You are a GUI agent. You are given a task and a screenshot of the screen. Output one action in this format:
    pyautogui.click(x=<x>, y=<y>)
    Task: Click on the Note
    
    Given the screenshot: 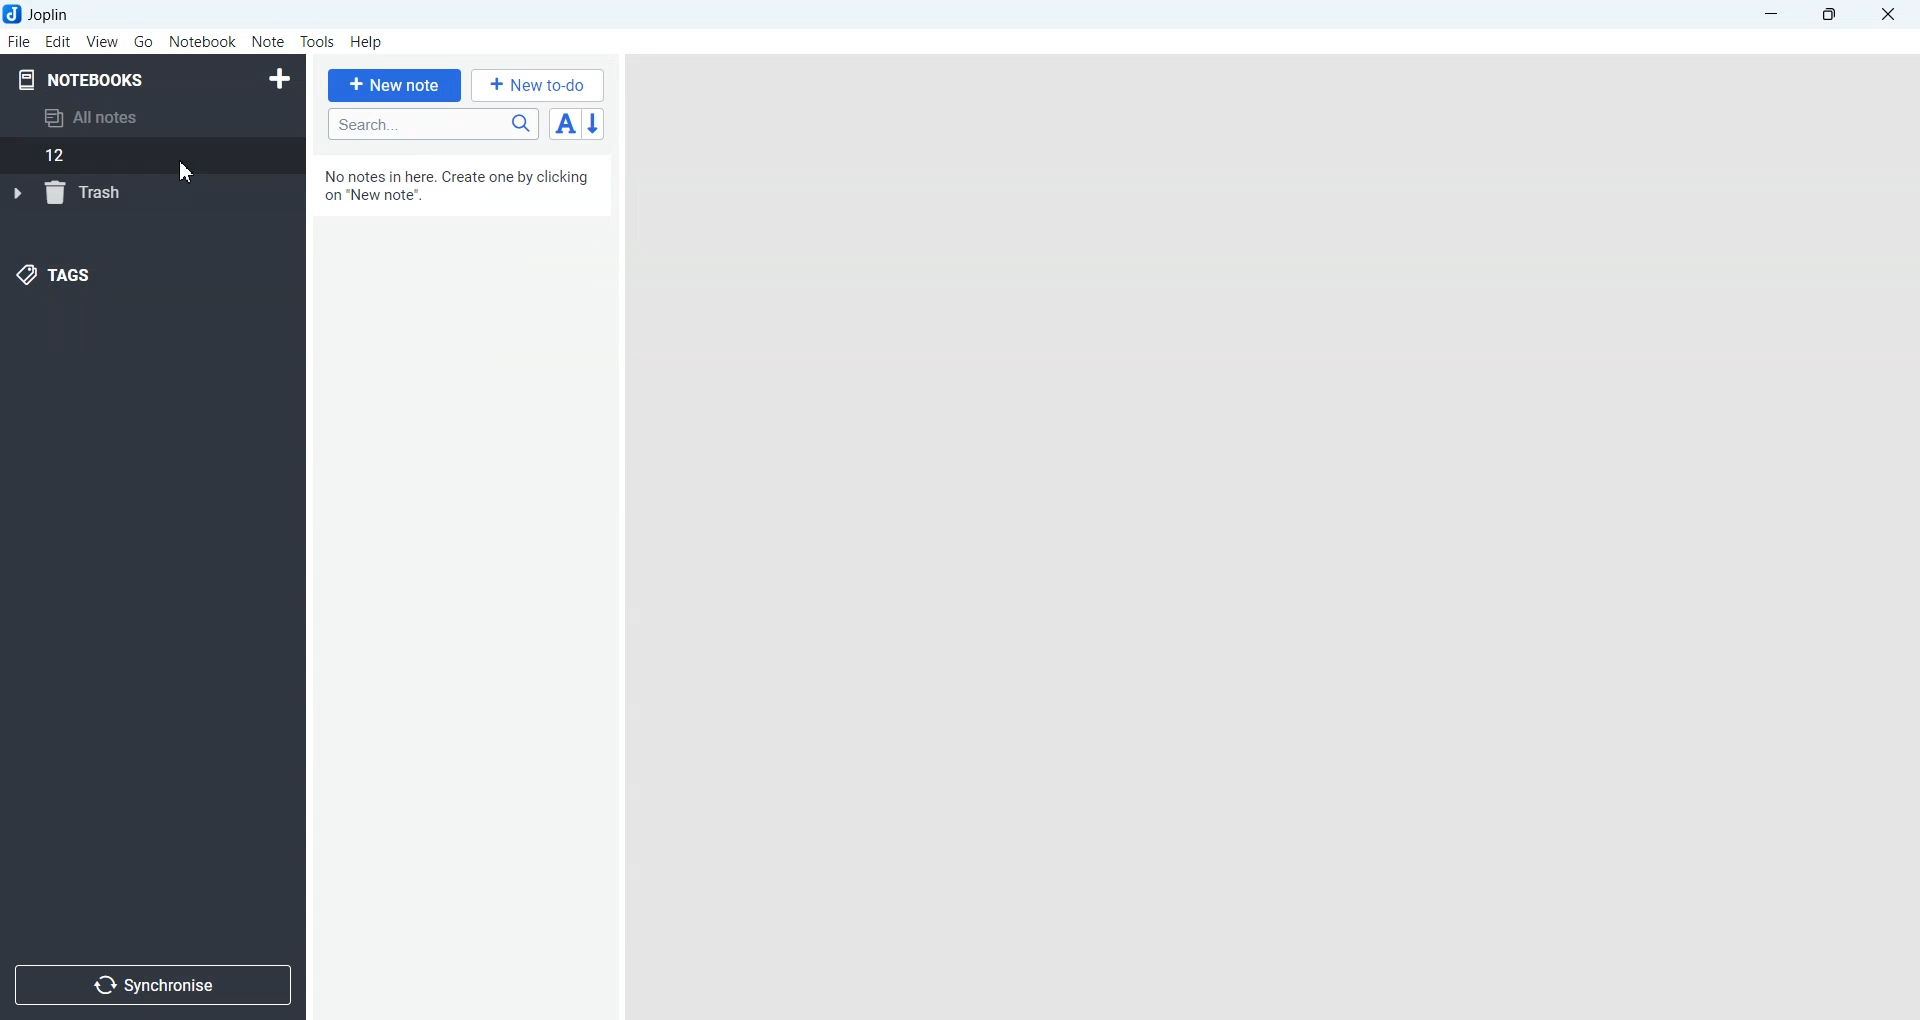 What is the action you would take?
    pyautogui.click(x=267, y=42)
    